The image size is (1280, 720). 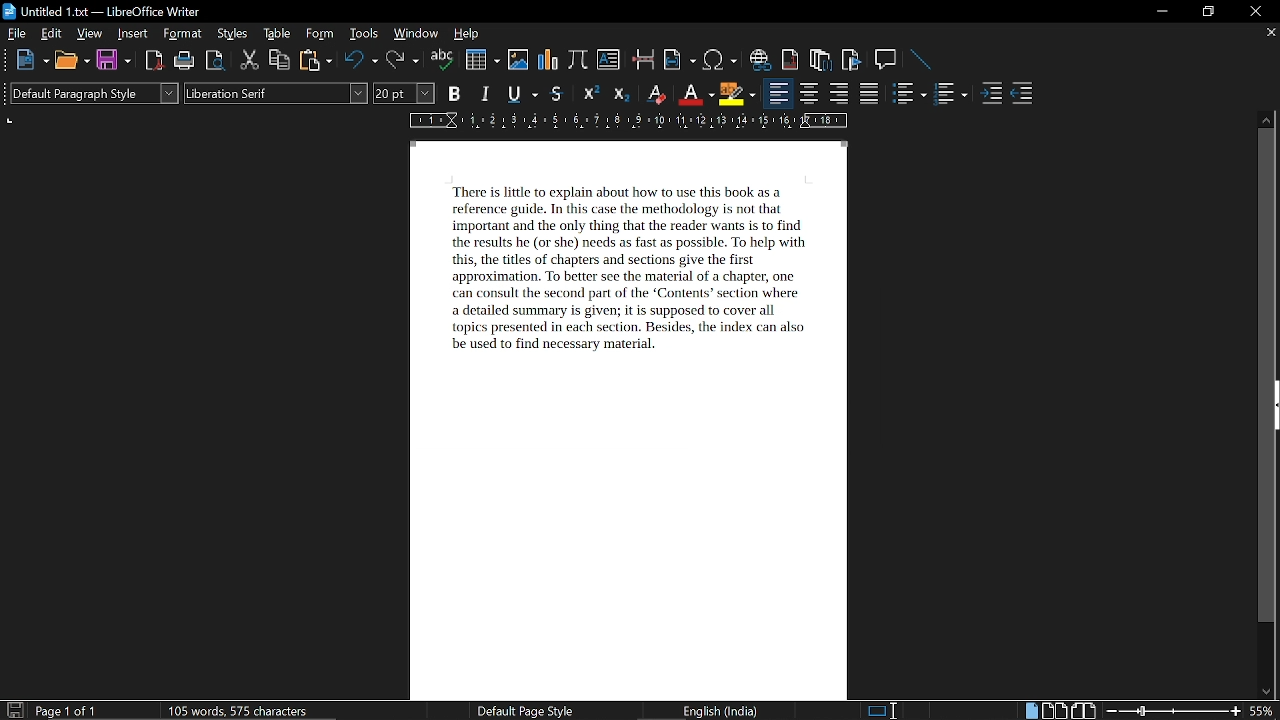 I want to click on restore down, so click(x=1206, y=12).